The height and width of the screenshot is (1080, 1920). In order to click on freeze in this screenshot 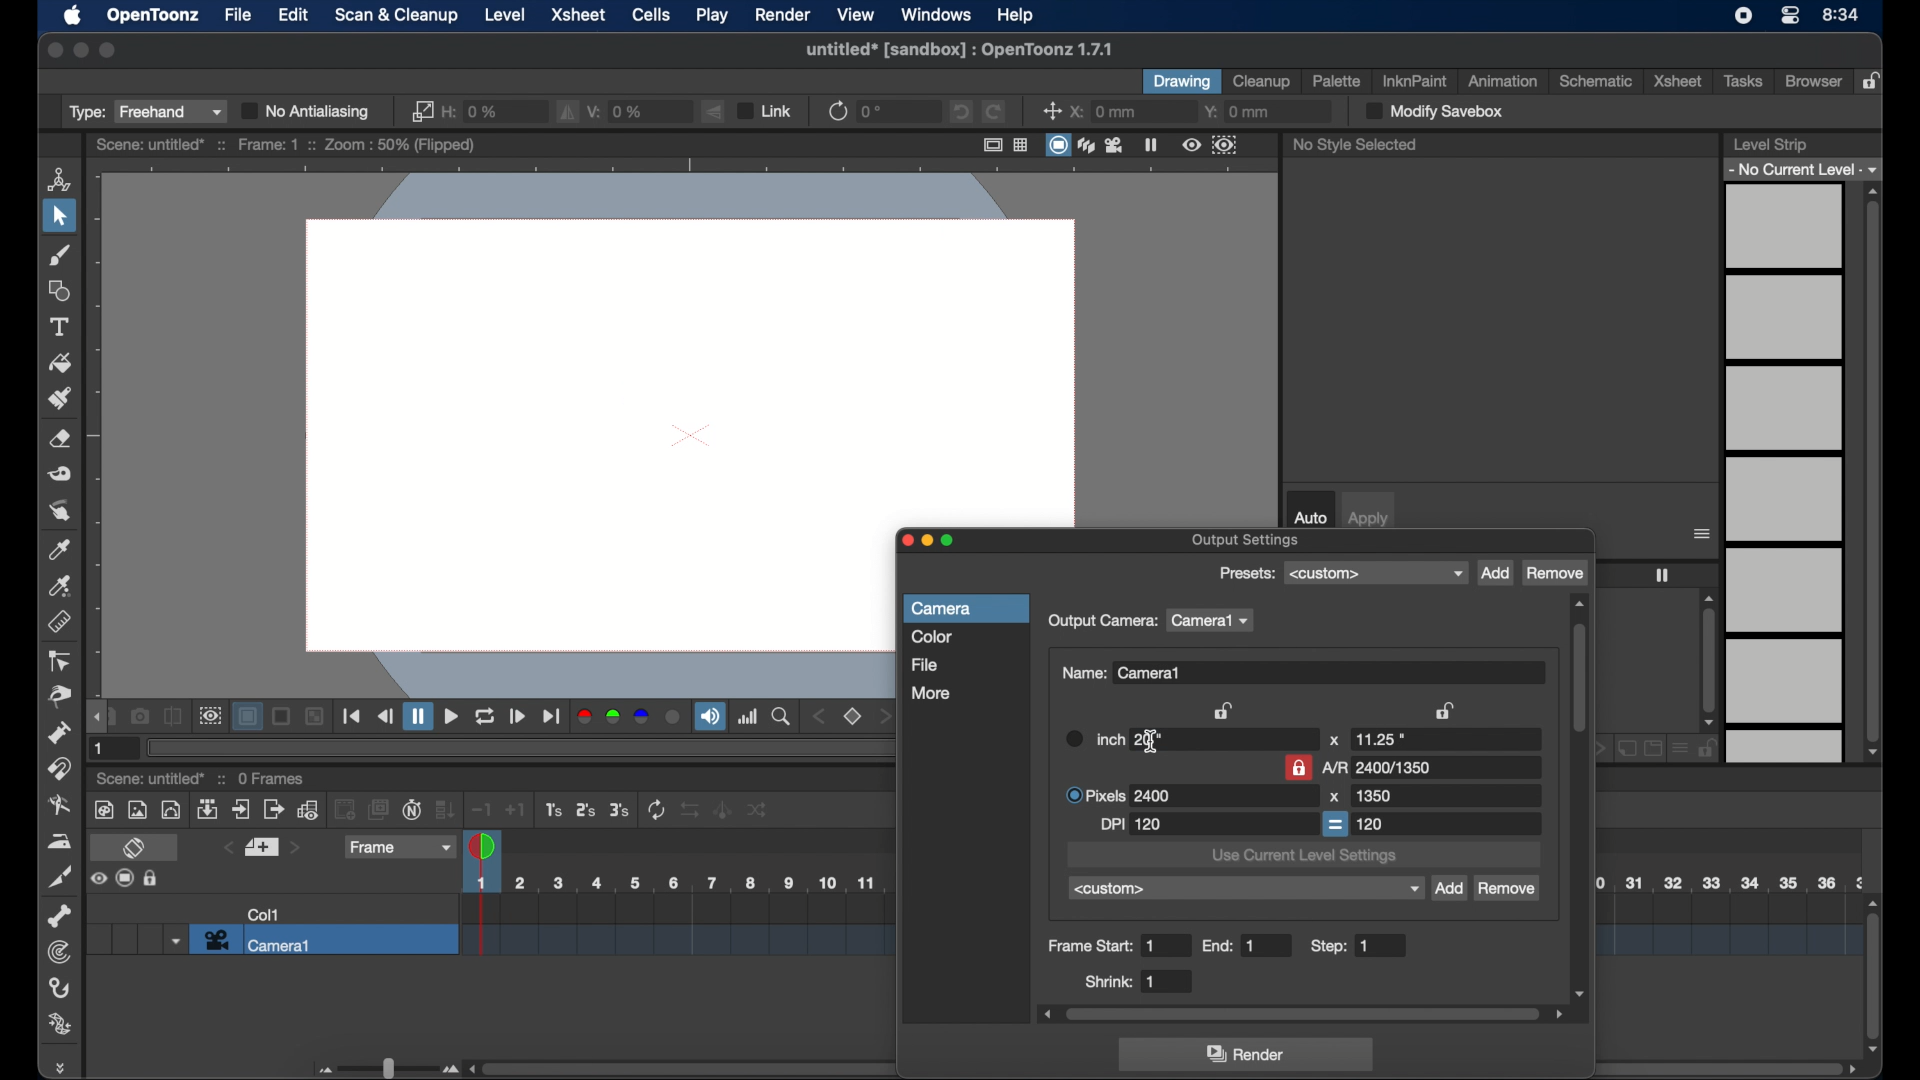, I will do `click(1151, 144)`.